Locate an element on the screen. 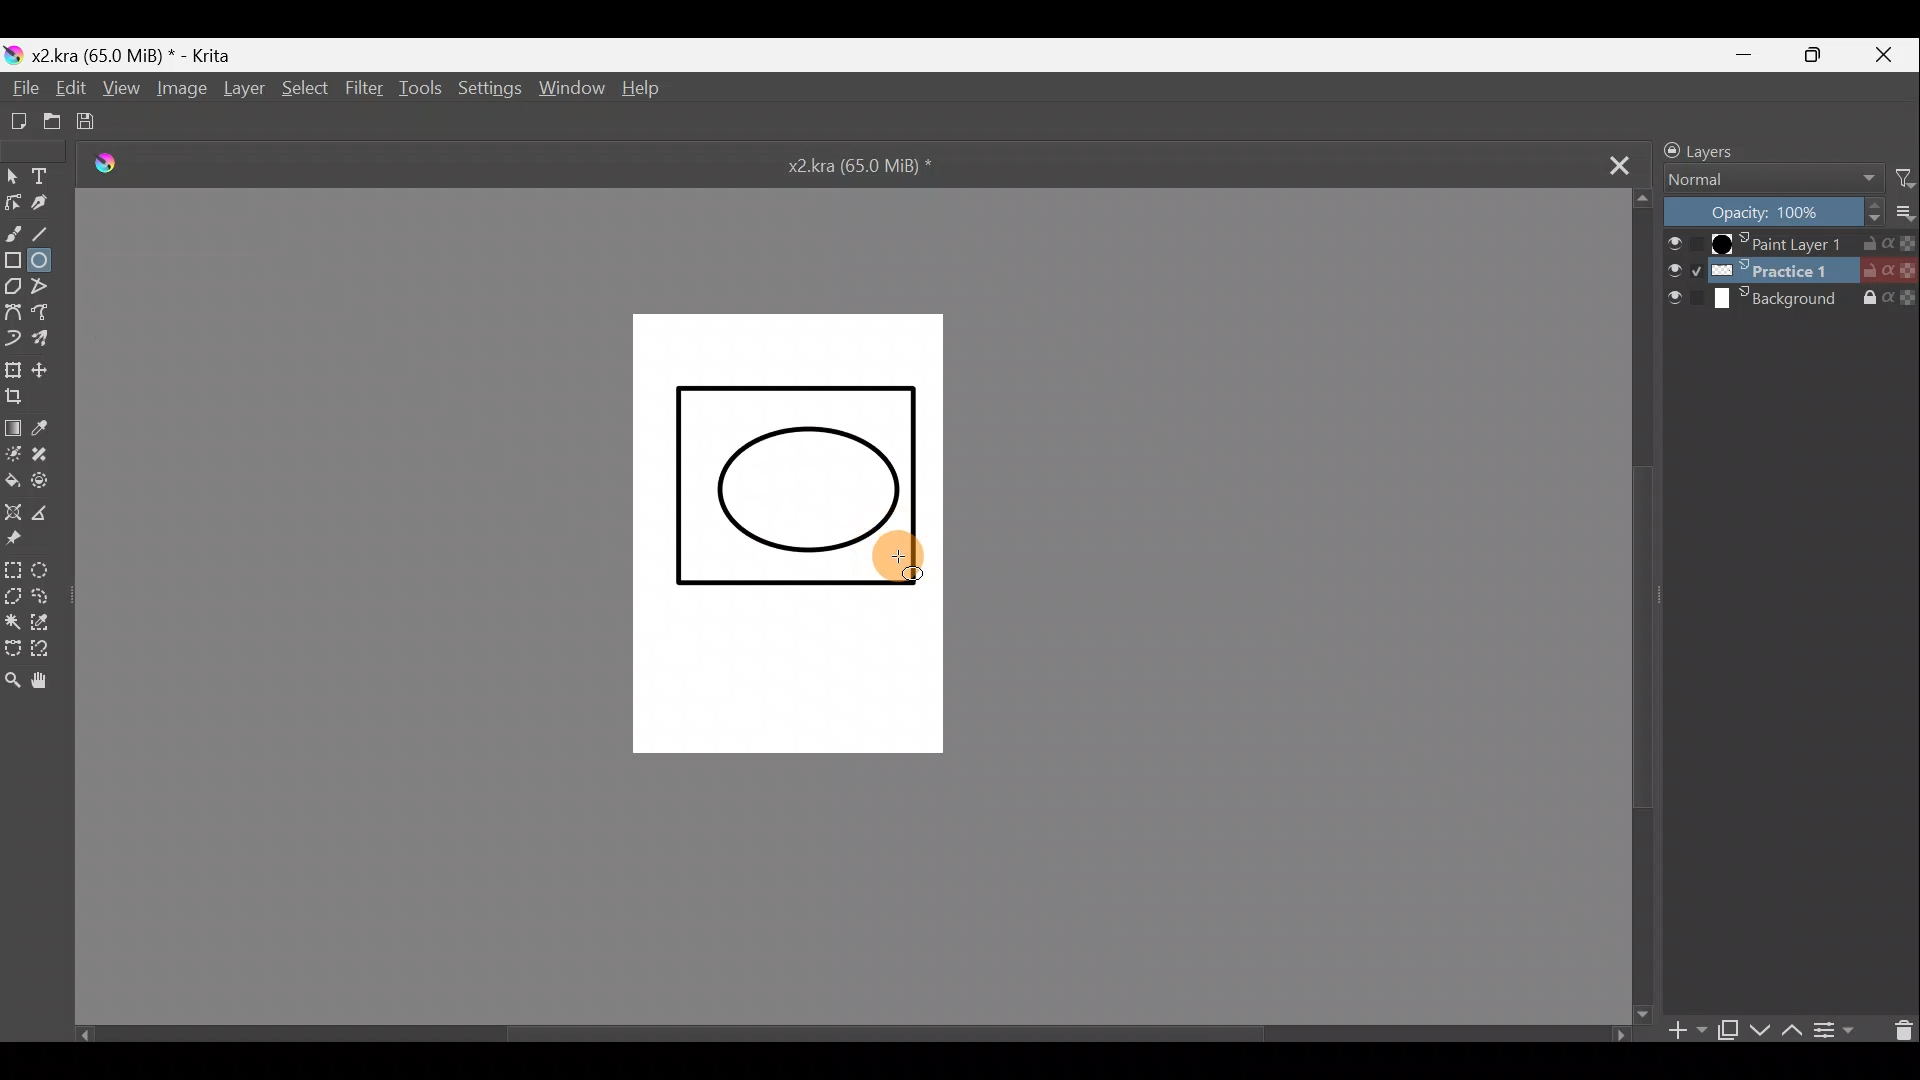 The height and width of the screenshot is (1080, 1920). Freehand selection tool is located at coordinates (43, 596).